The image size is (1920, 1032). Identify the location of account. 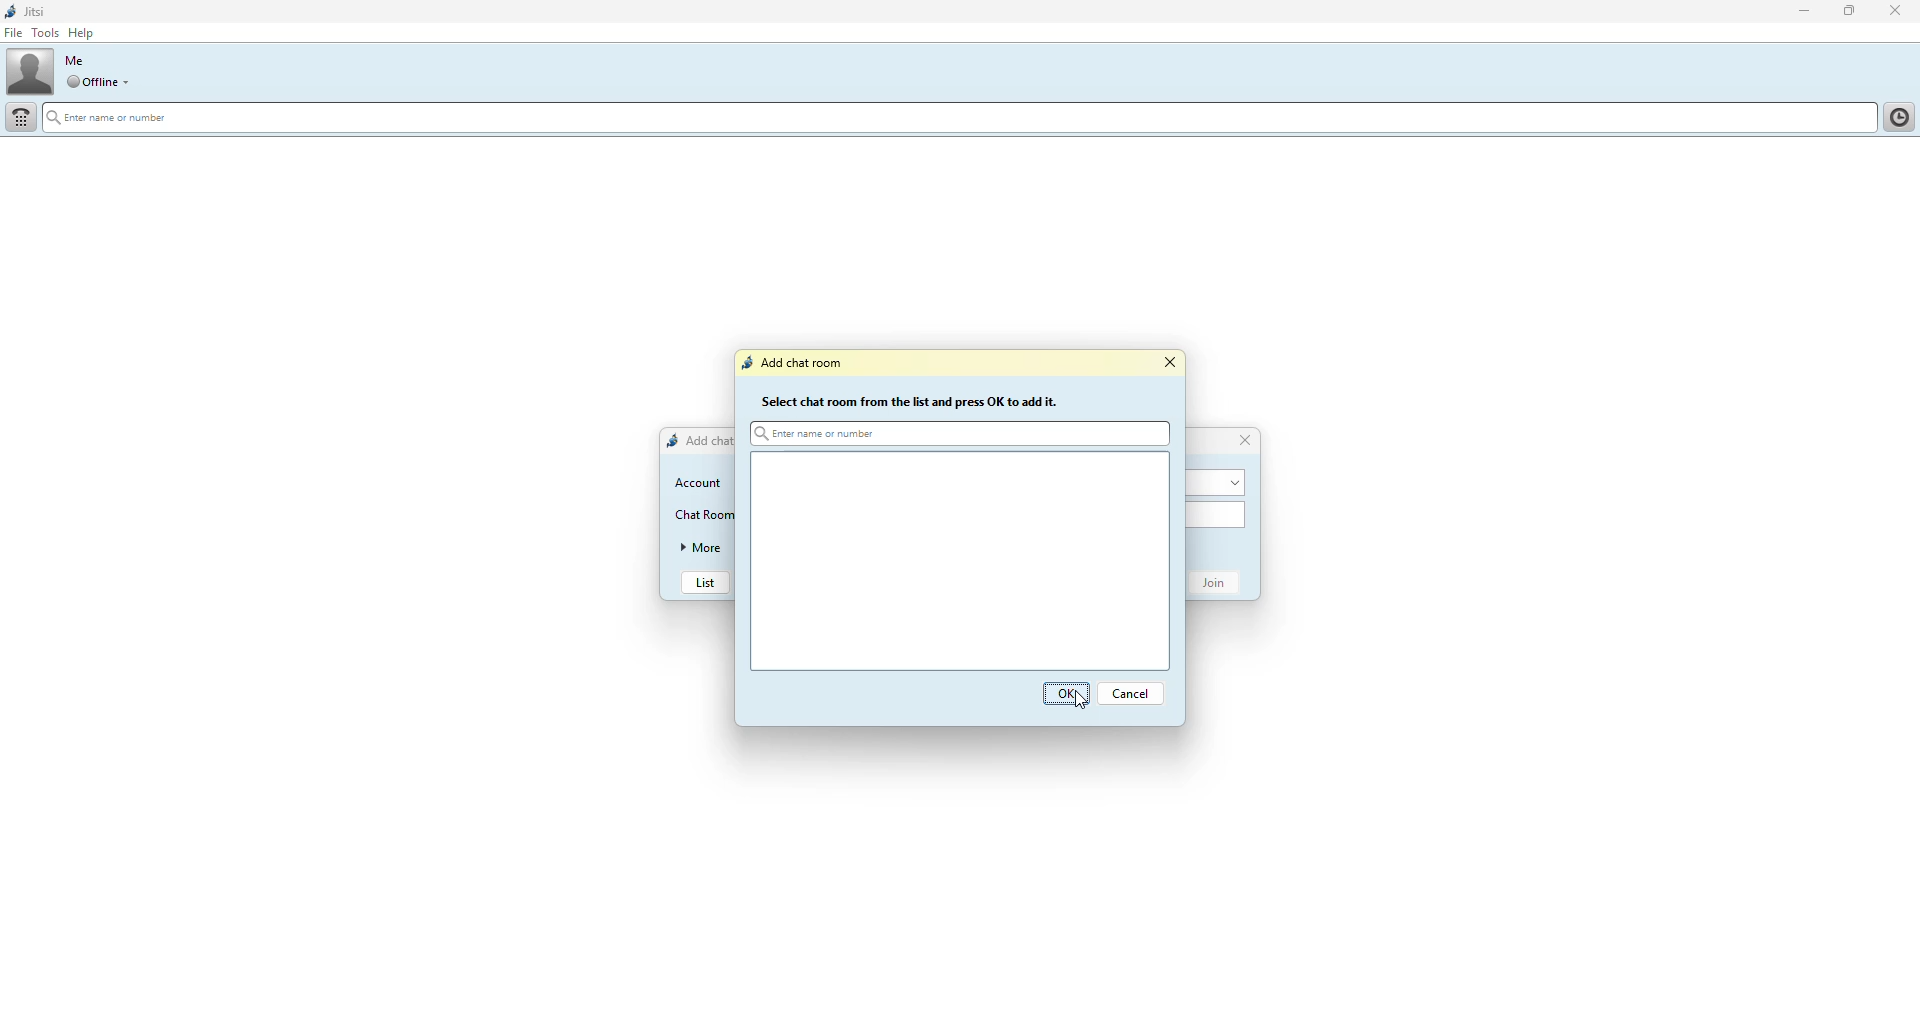
(1218, 480).